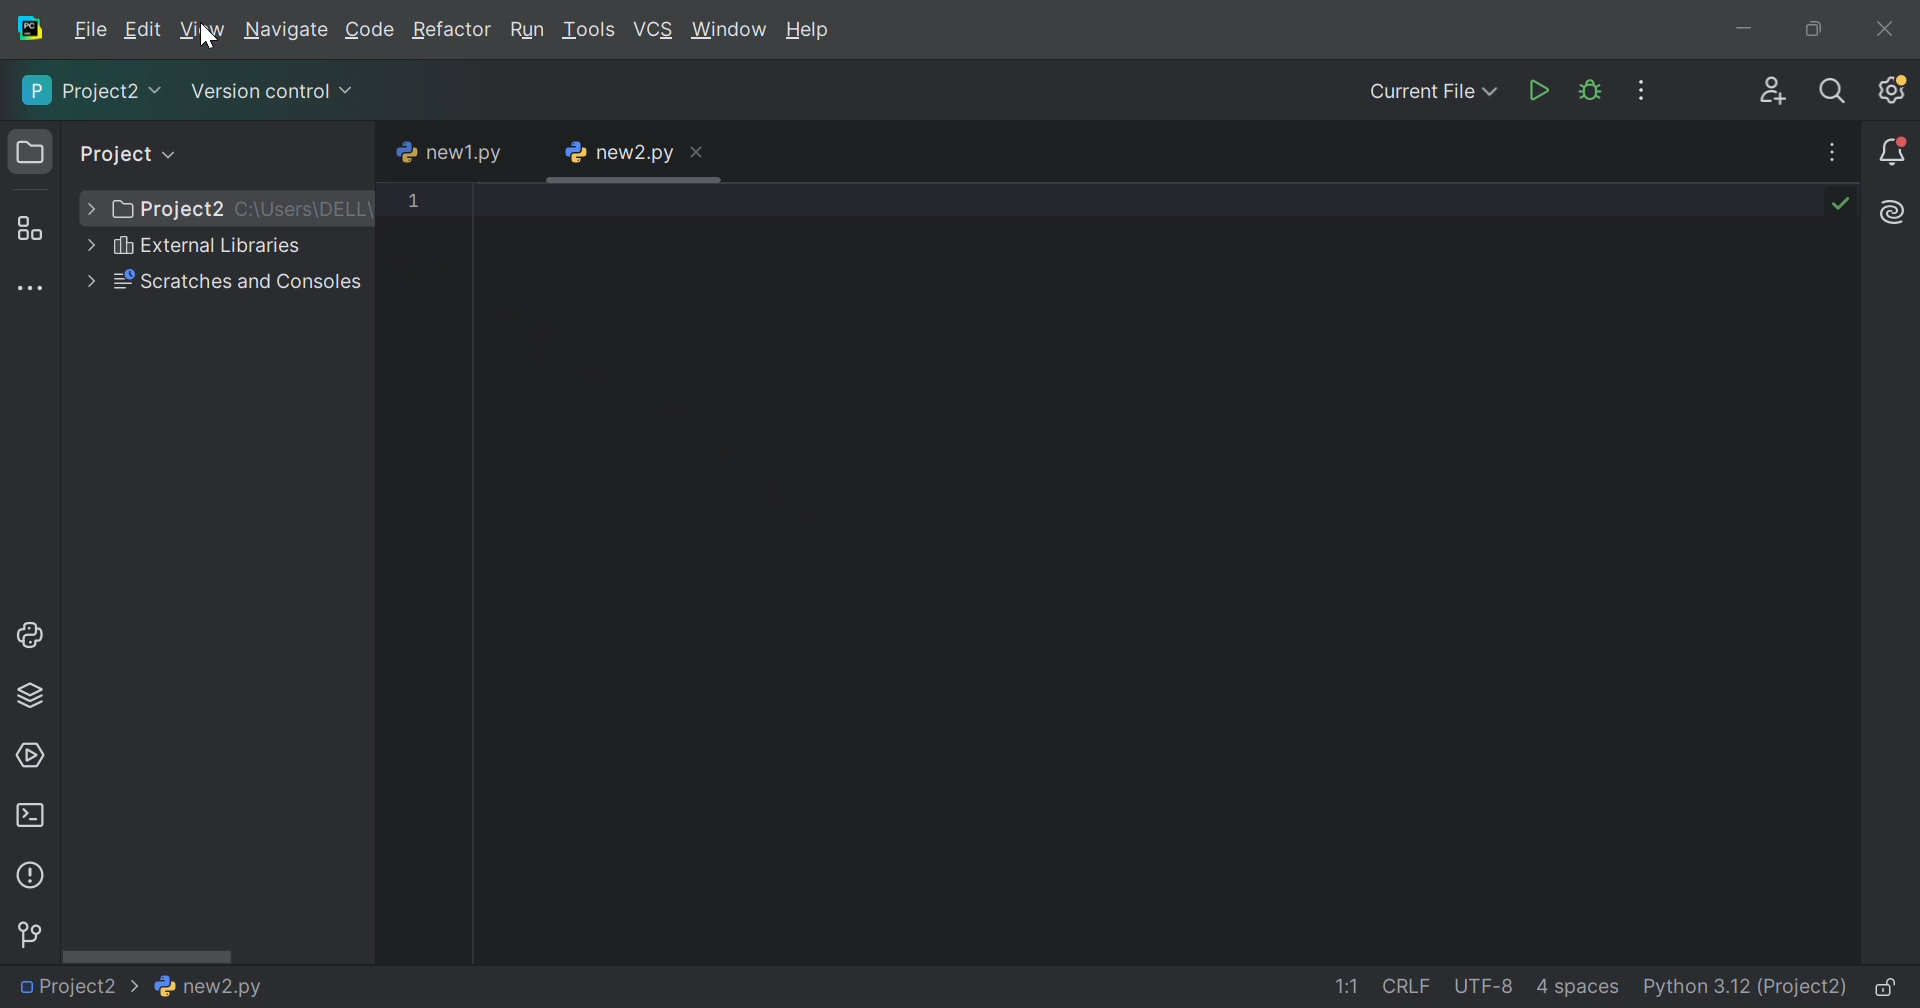  What do you see at coordinates (126, 154) in the screenshot?
I see `Project` at bounding box center [126, 154].